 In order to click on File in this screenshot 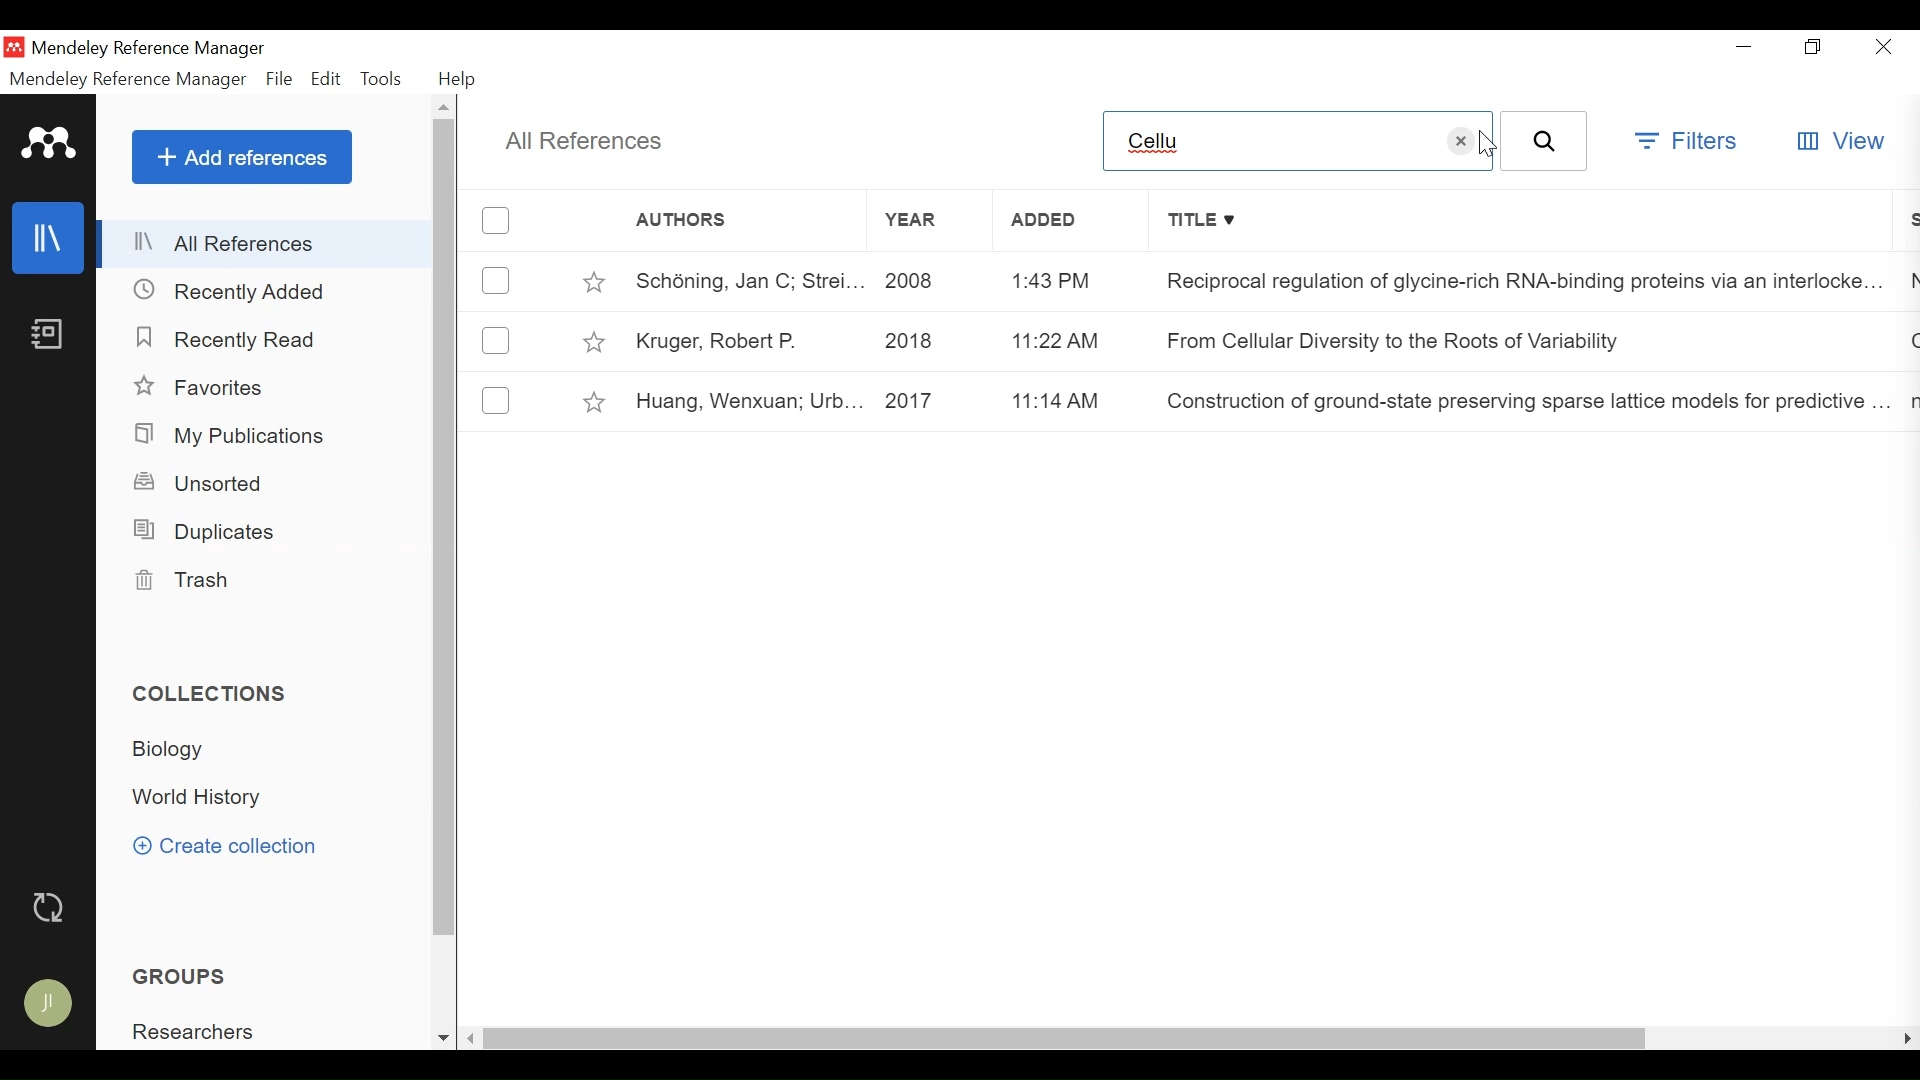, I will do `click(280, 81)`.